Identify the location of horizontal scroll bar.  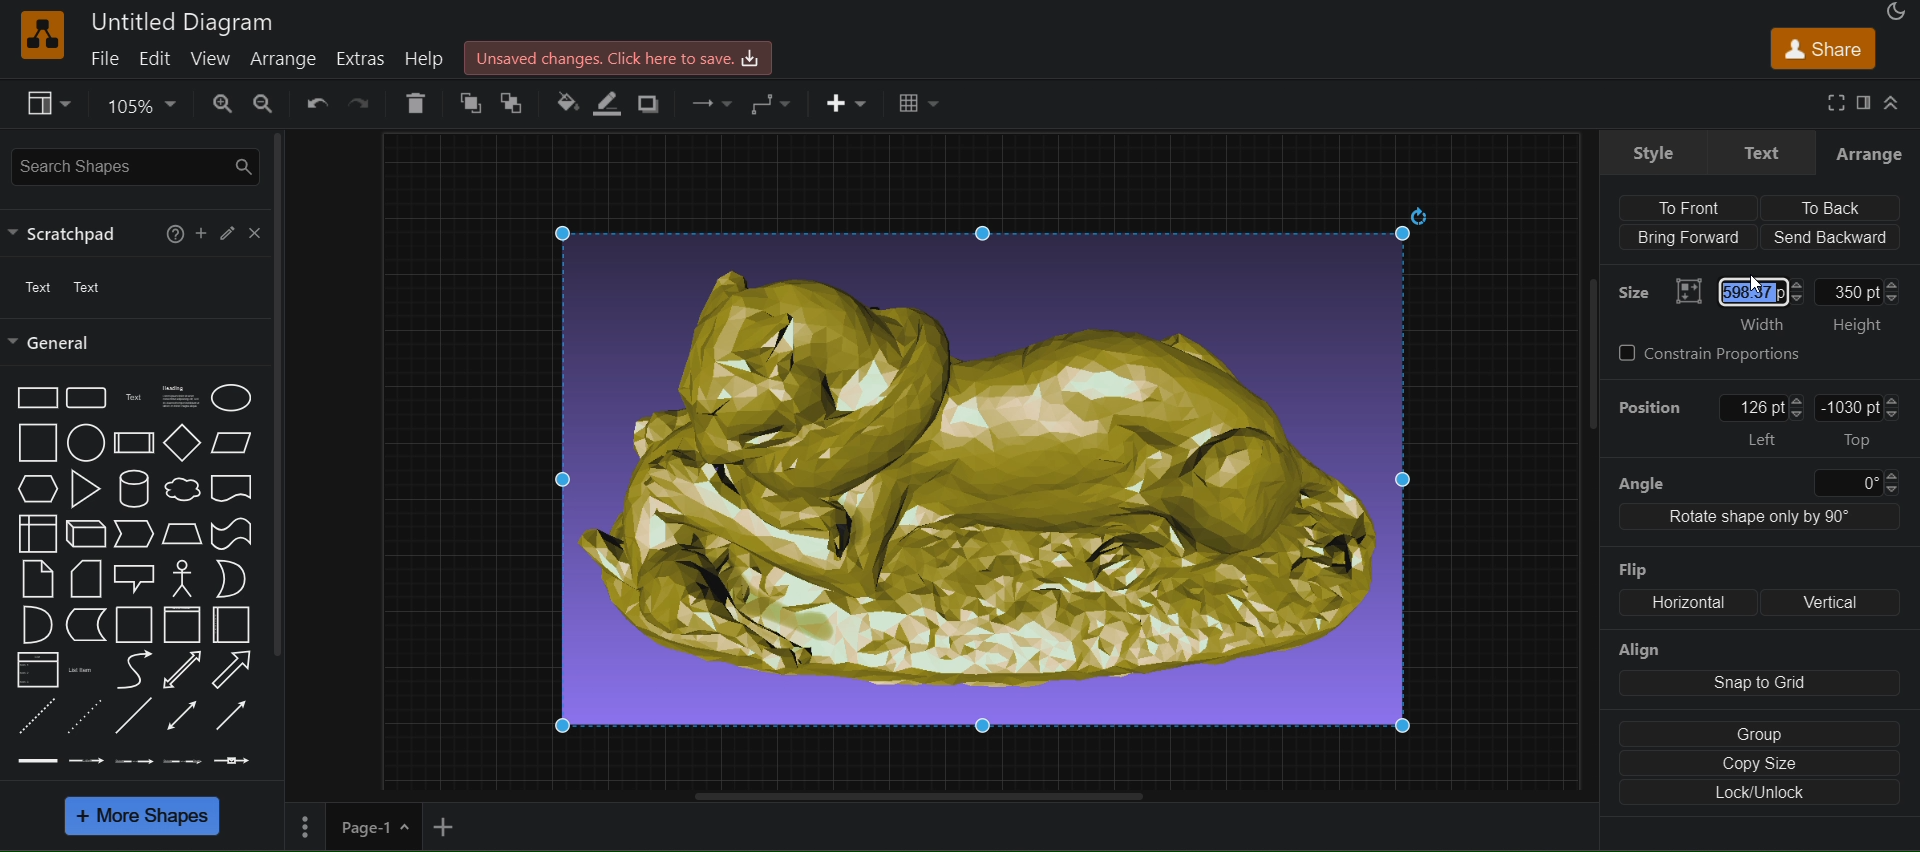
(906, 795).